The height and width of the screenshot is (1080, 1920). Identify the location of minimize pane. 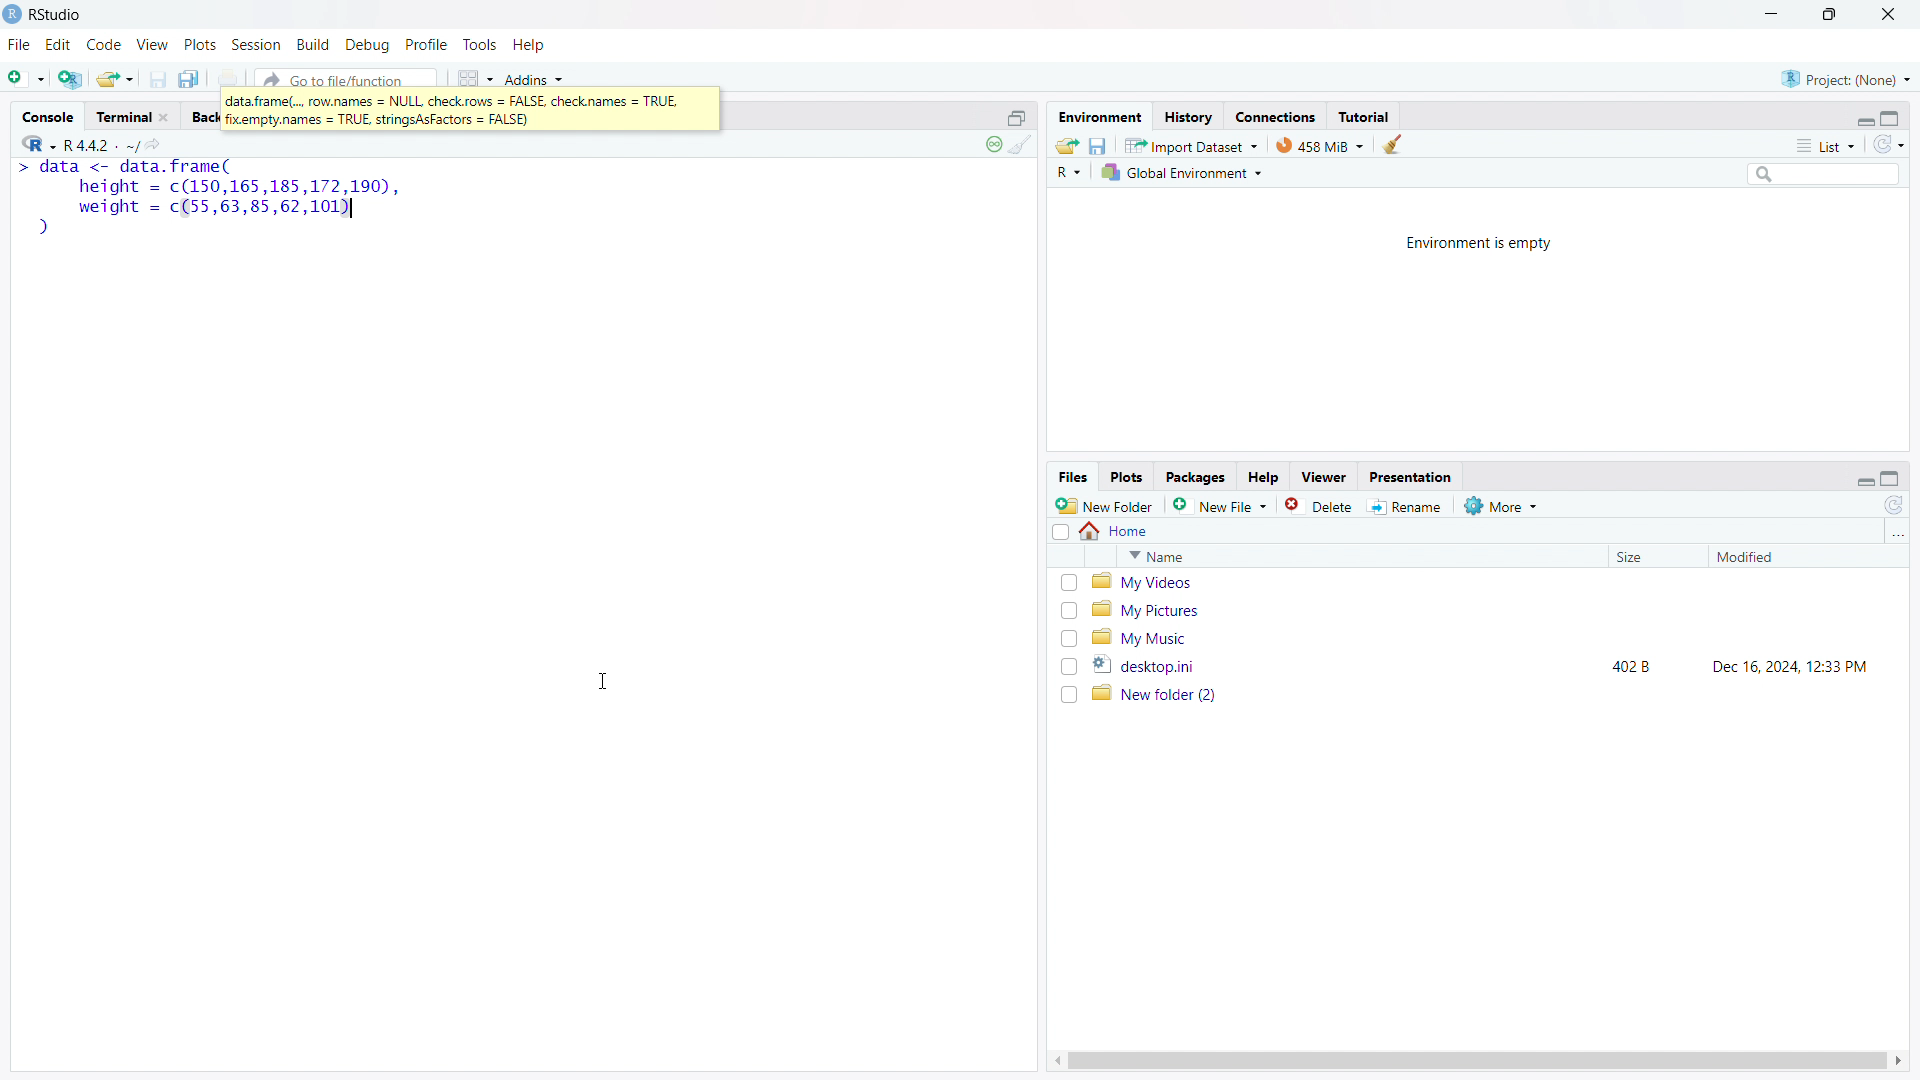
(1865, 478).